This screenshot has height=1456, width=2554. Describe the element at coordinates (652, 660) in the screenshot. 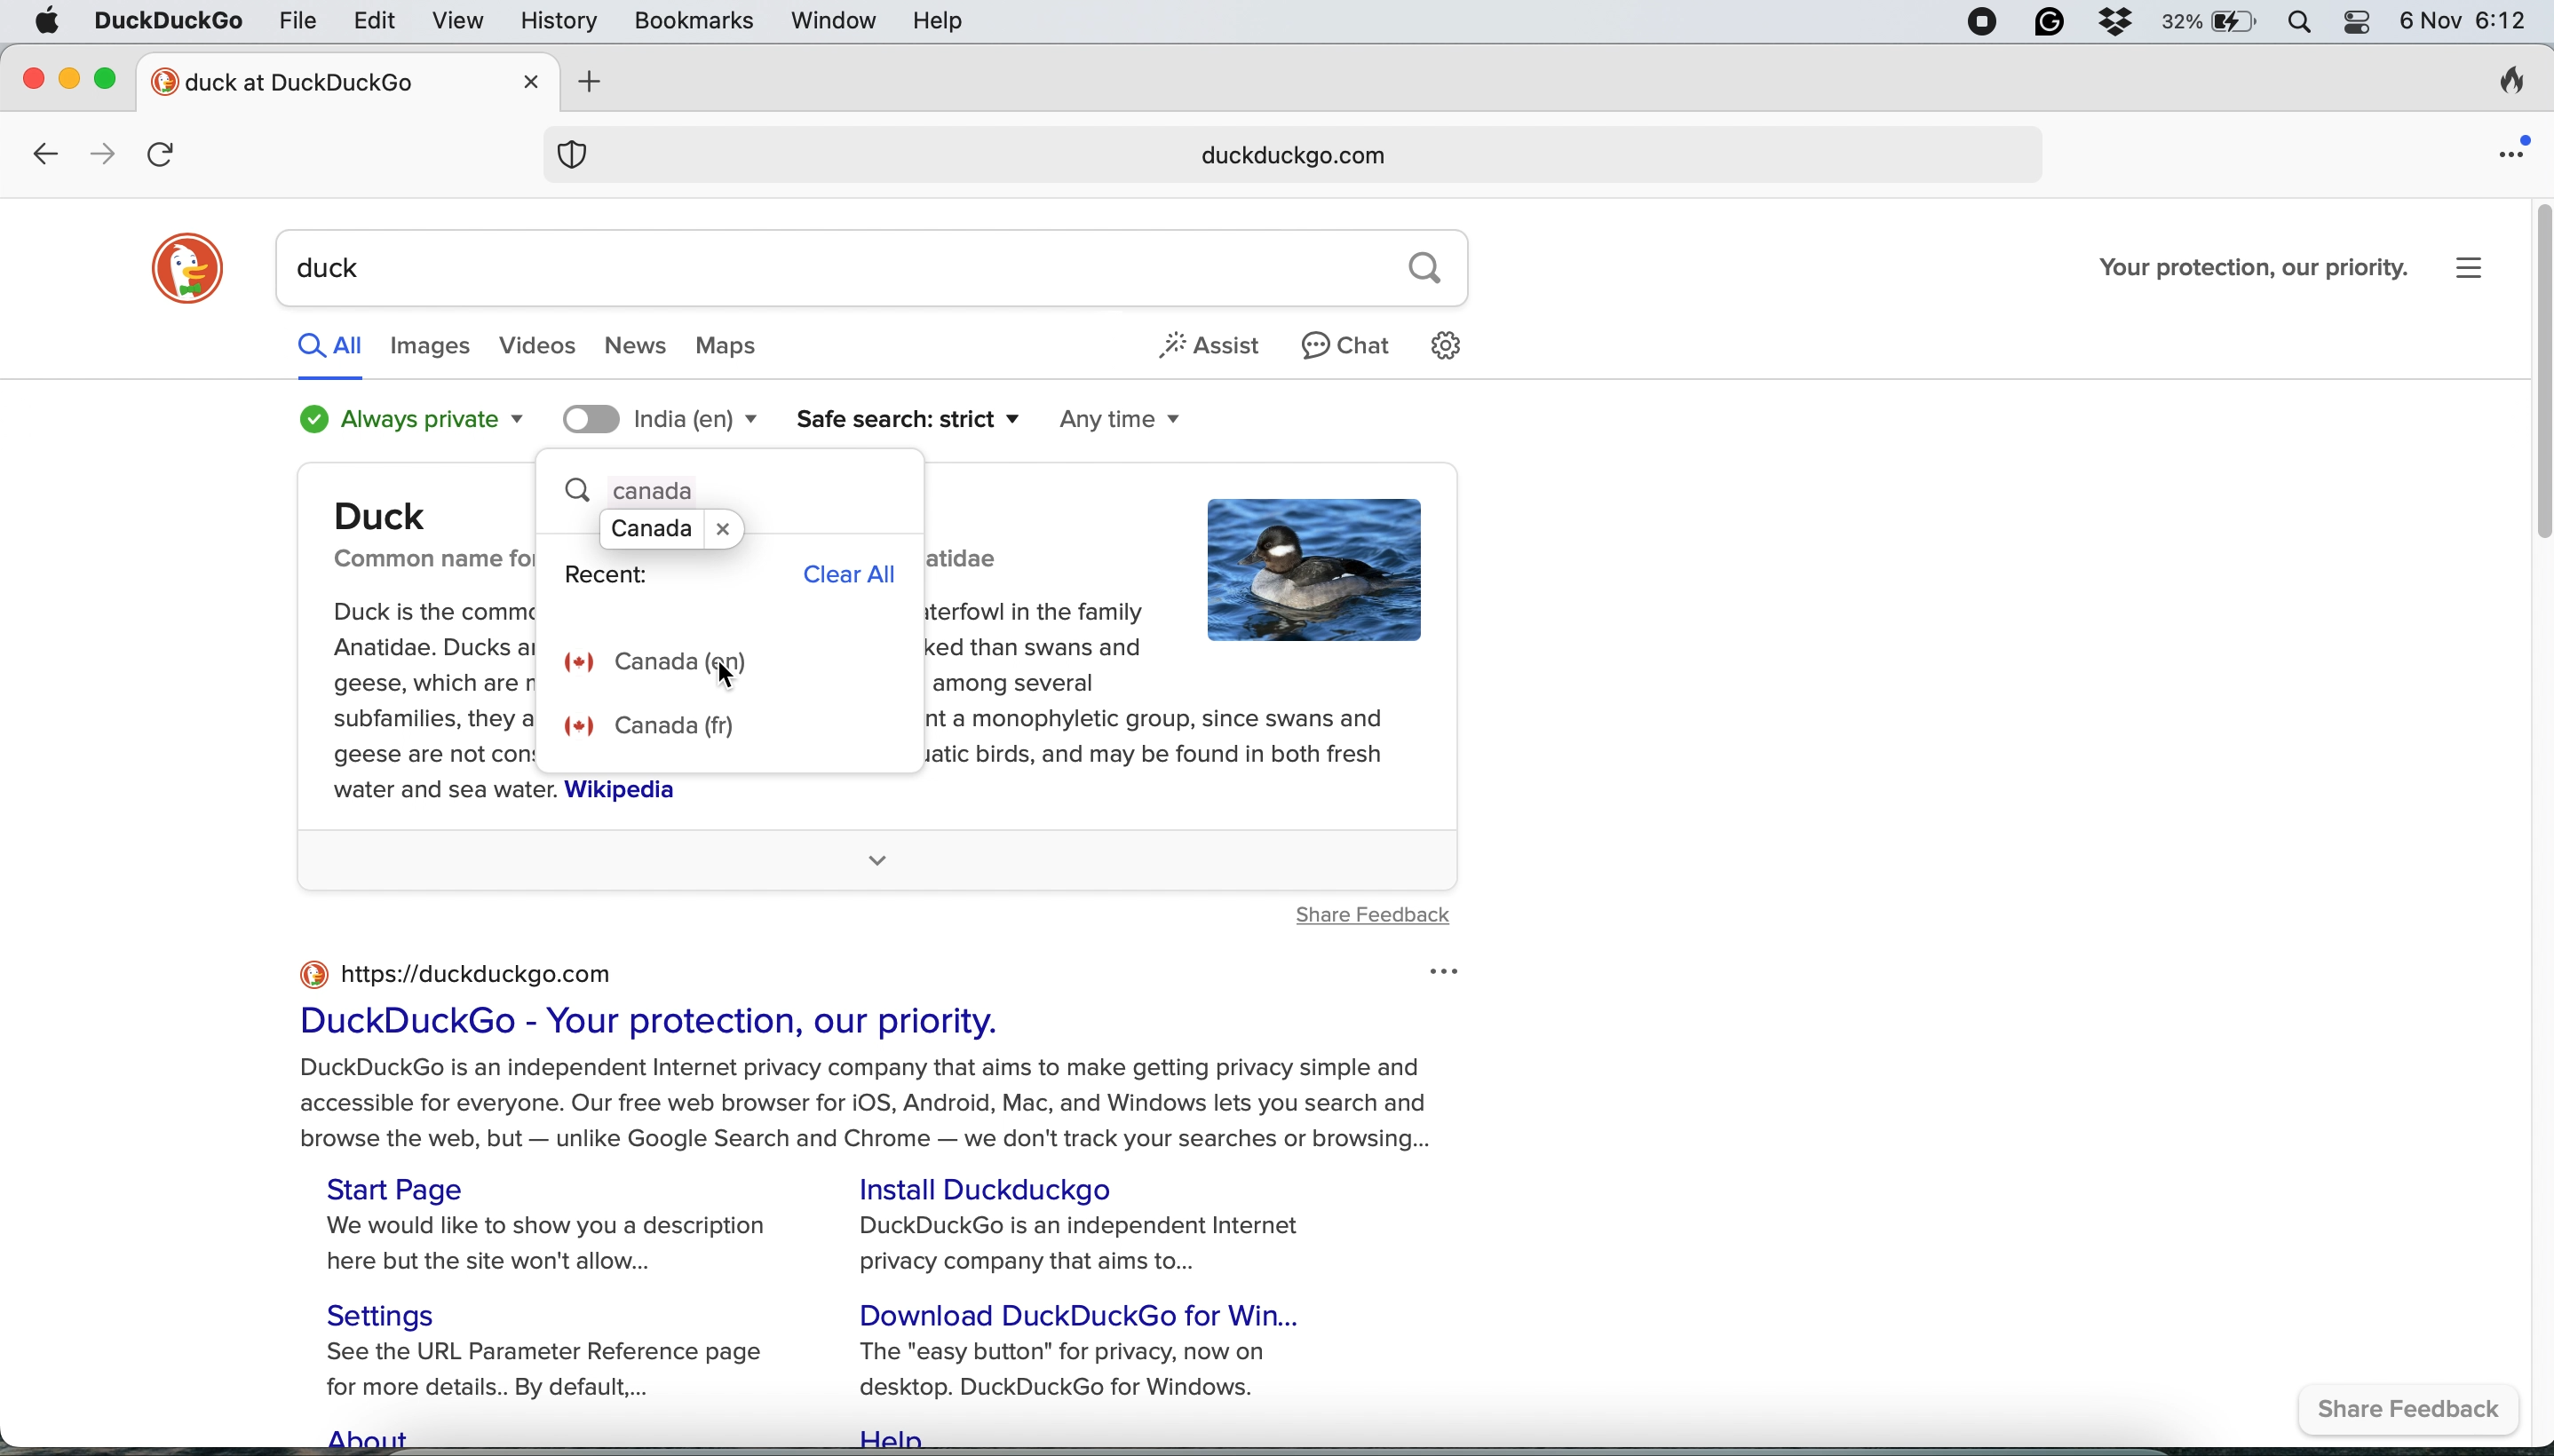

I see `canada english` at that location.